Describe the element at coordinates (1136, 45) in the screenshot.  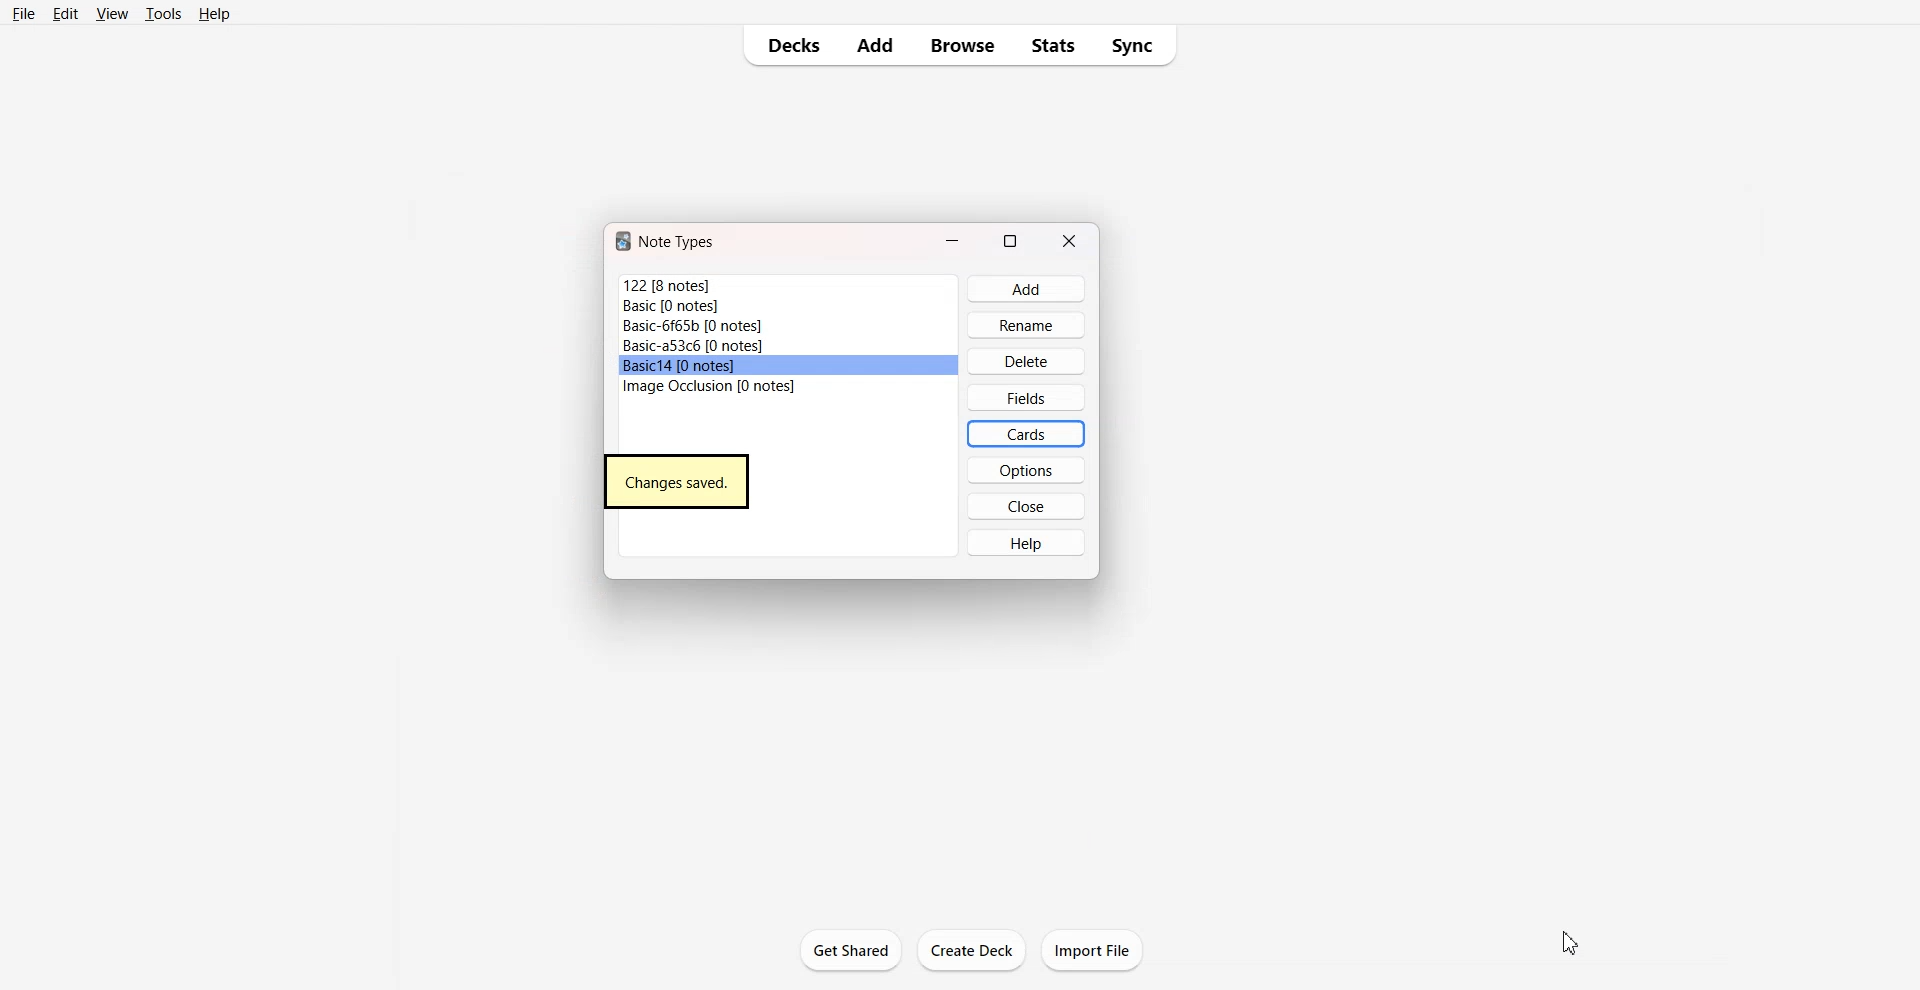
I see `Sync` at that location.